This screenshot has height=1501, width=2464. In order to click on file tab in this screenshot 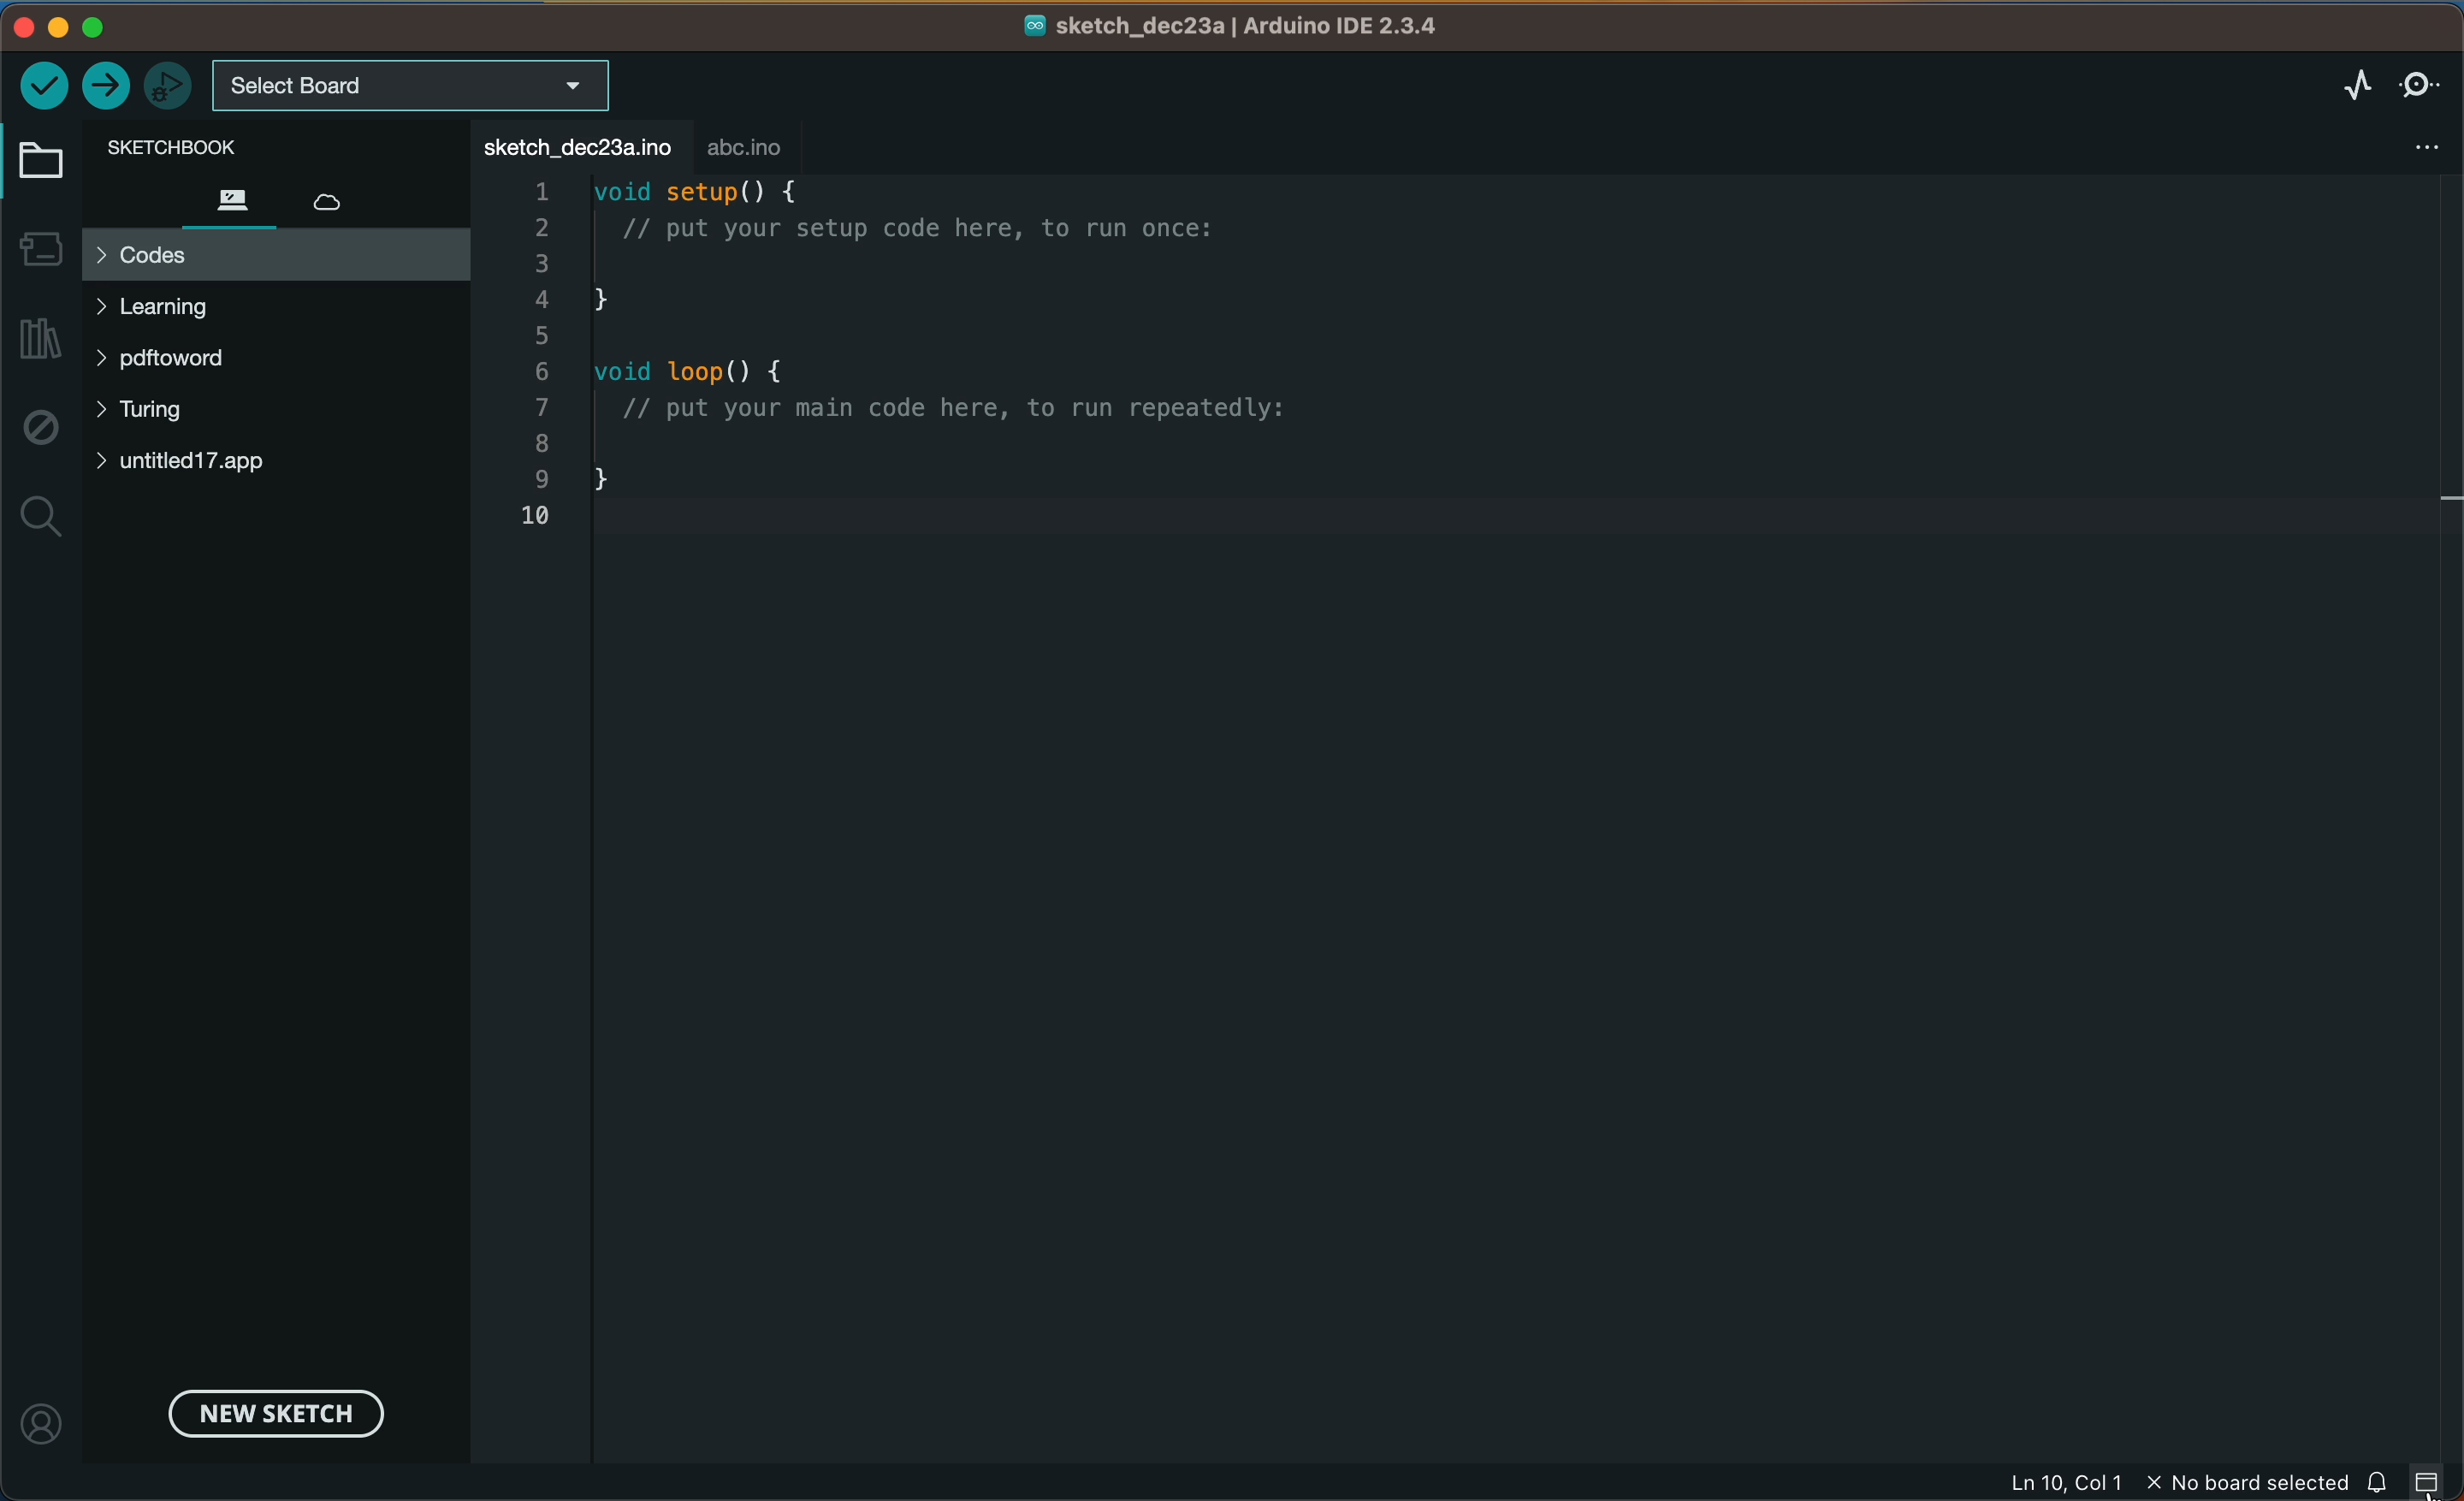, I will do `click(573, 146)`.